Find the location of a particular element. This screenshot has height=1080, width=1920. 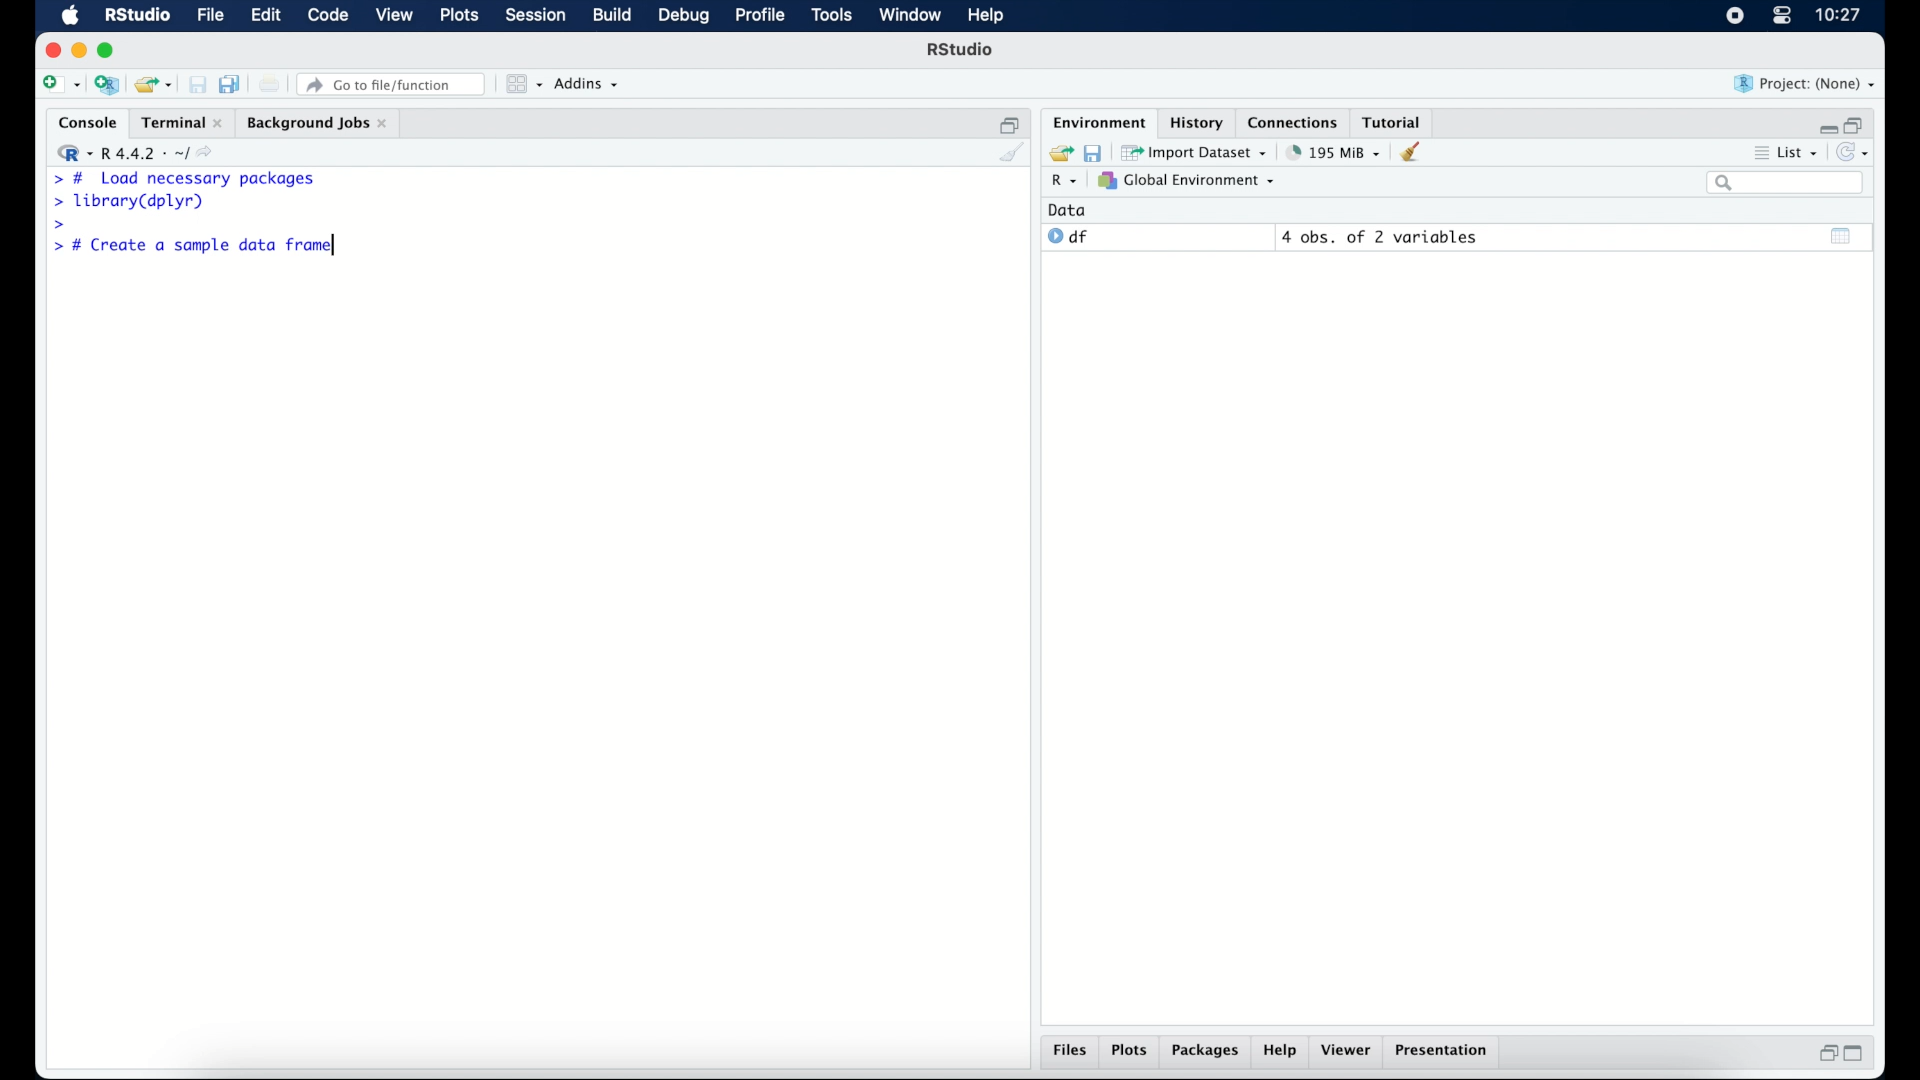

global environment is located at coordinates (1187, 181).